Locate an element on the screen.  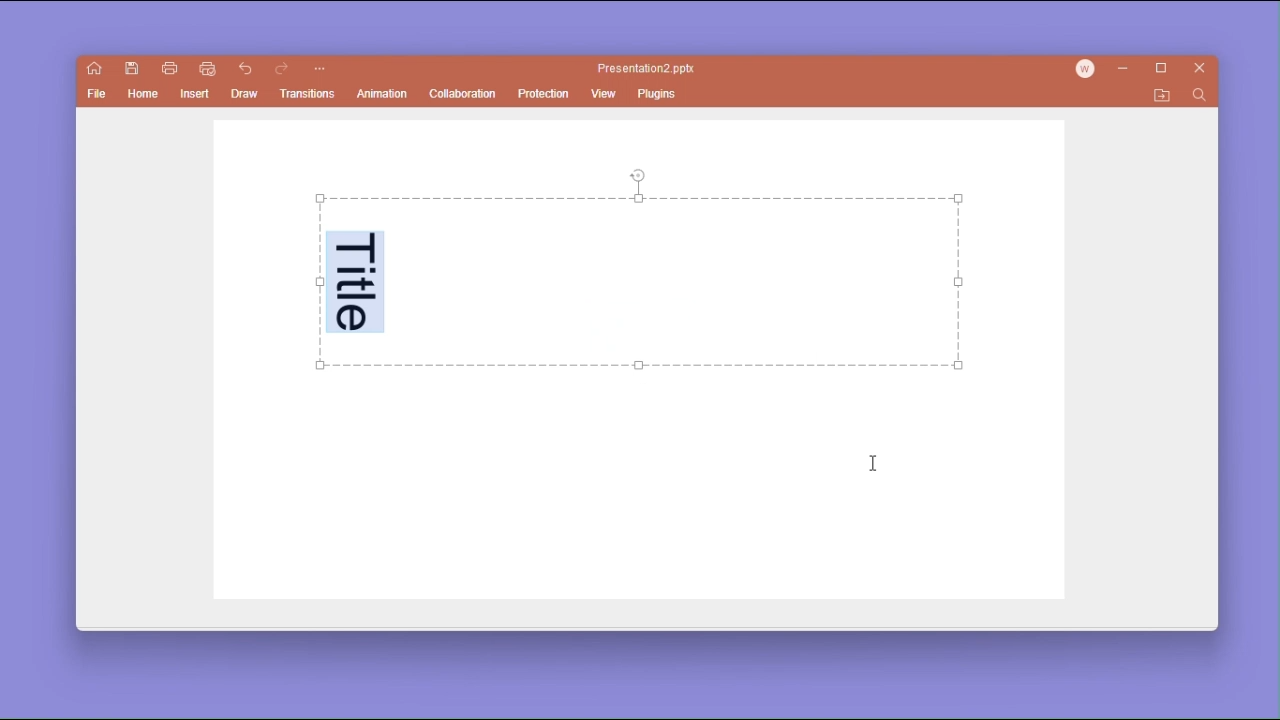
cursor is located at coordinates (881, 467).